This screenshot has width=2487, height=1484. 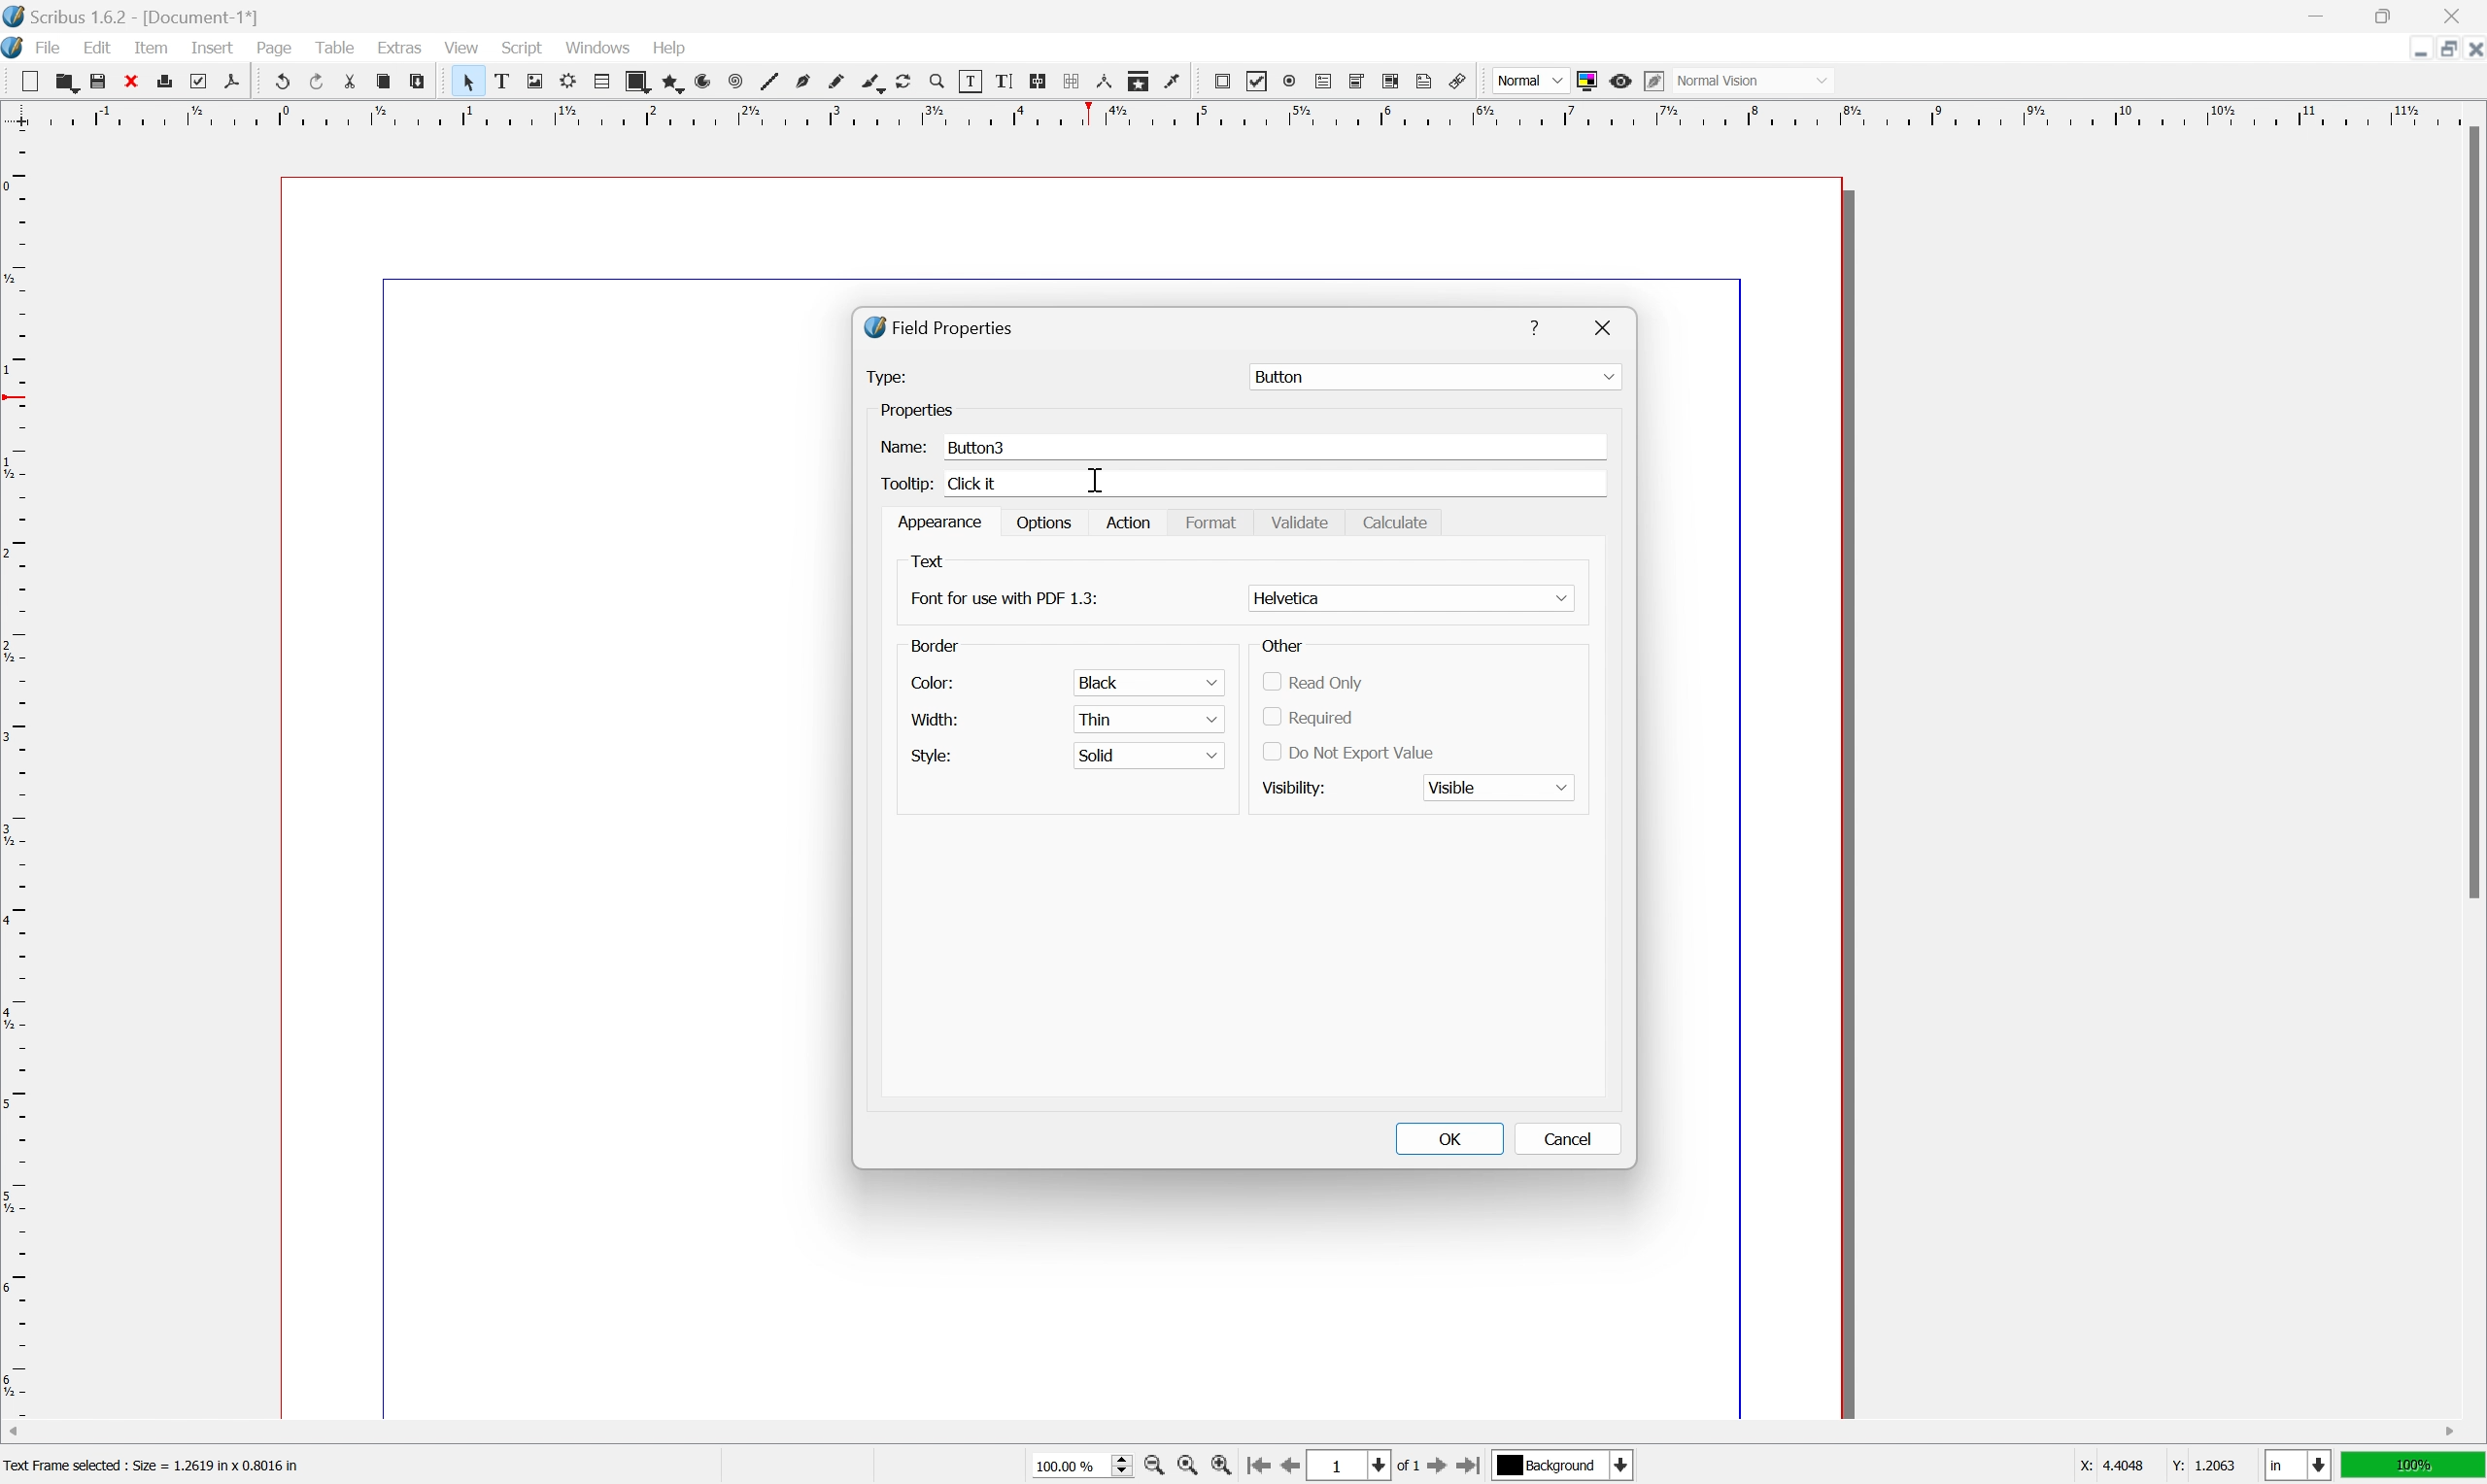 What do you see at coordinates (959, 408) in the screenshot?
I see `Properties` at bounding box center [959, 408].